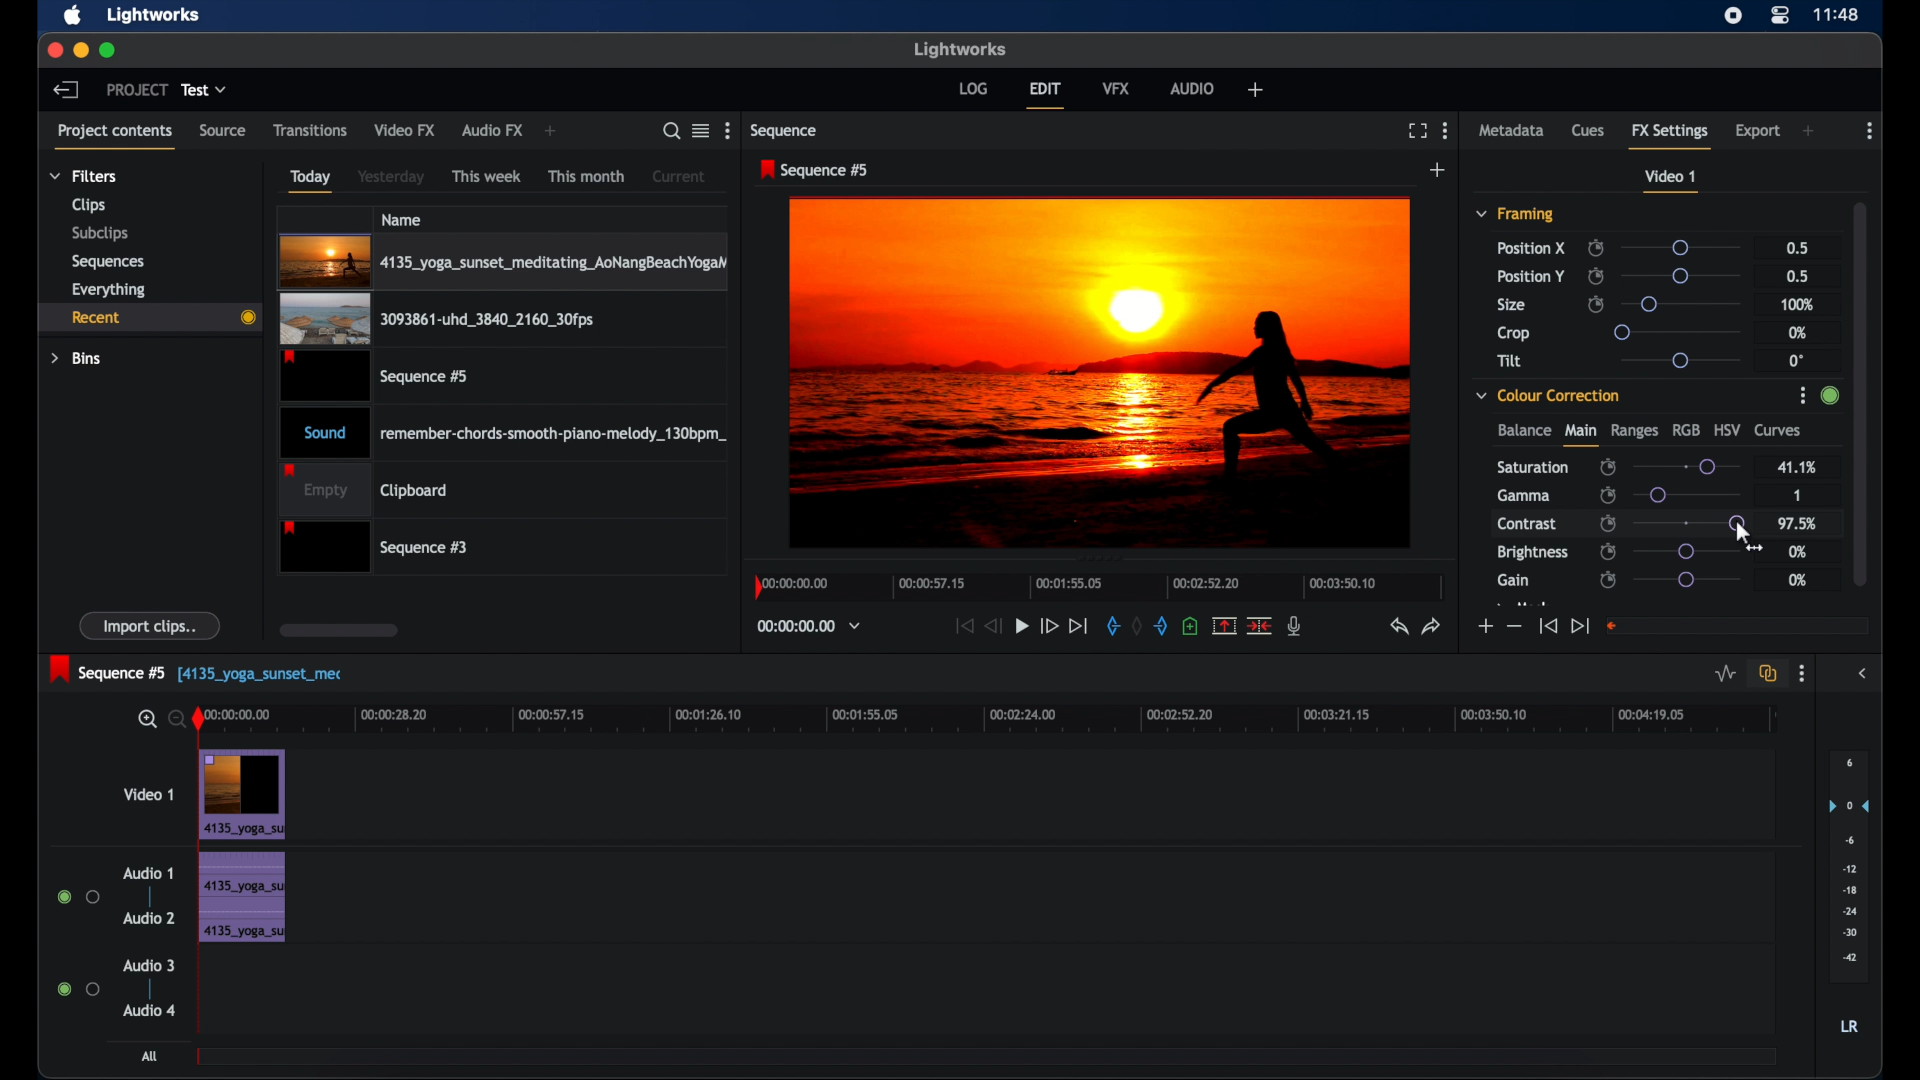 The height and width of the screenshot is (1080, 1920). What do you see at coordinates (1547, 627) in the screenshot?
I see `jump to start` at bounding box center [1547, 627].